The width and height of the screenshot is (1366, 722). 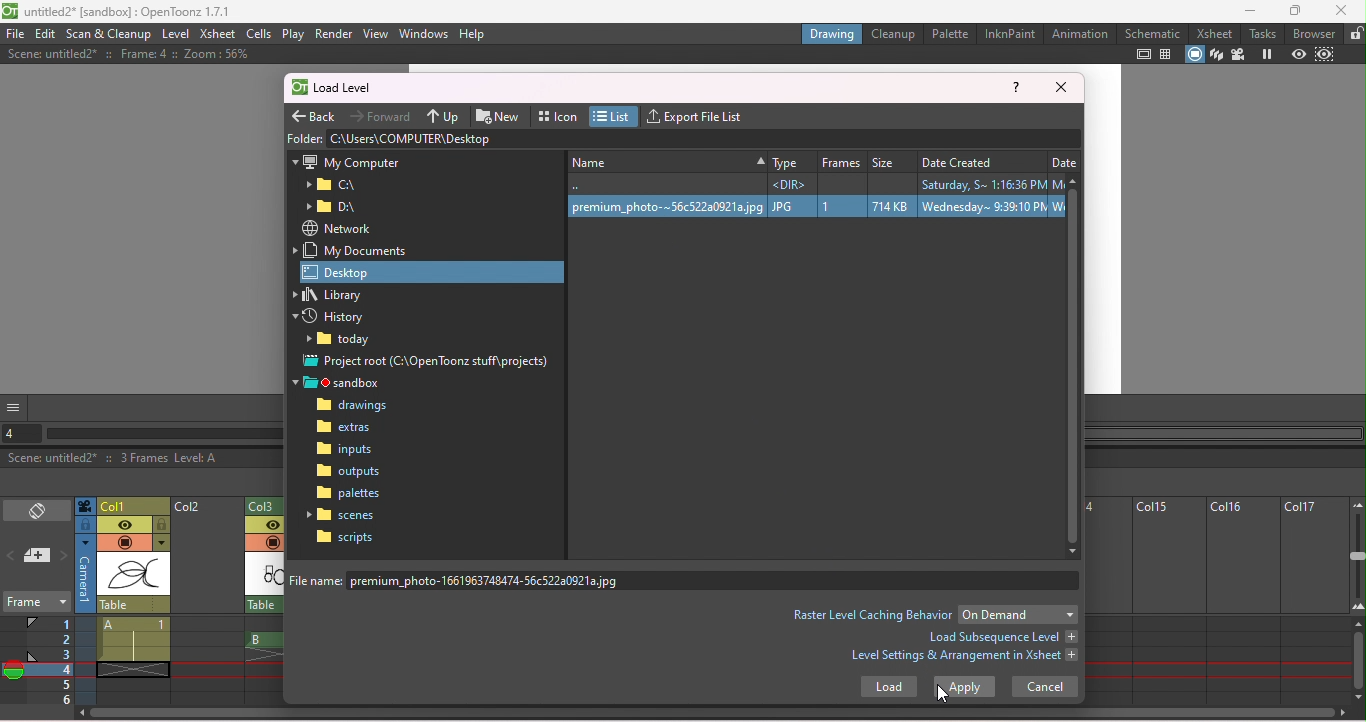 I want to click on <DIR> Saturday, S~ 1:16:36 PM, so click(x=811, y=184).